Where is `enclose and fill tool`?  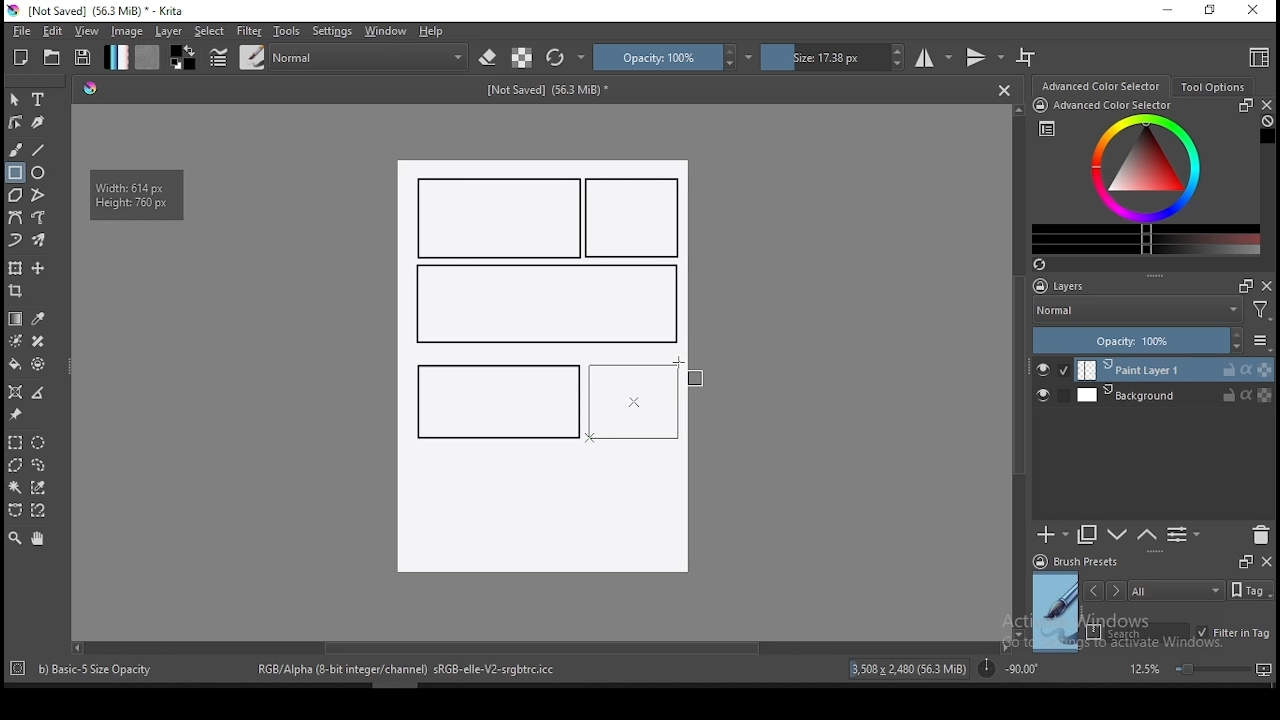 enclose and fill tool is located at coordinates (38, 364).